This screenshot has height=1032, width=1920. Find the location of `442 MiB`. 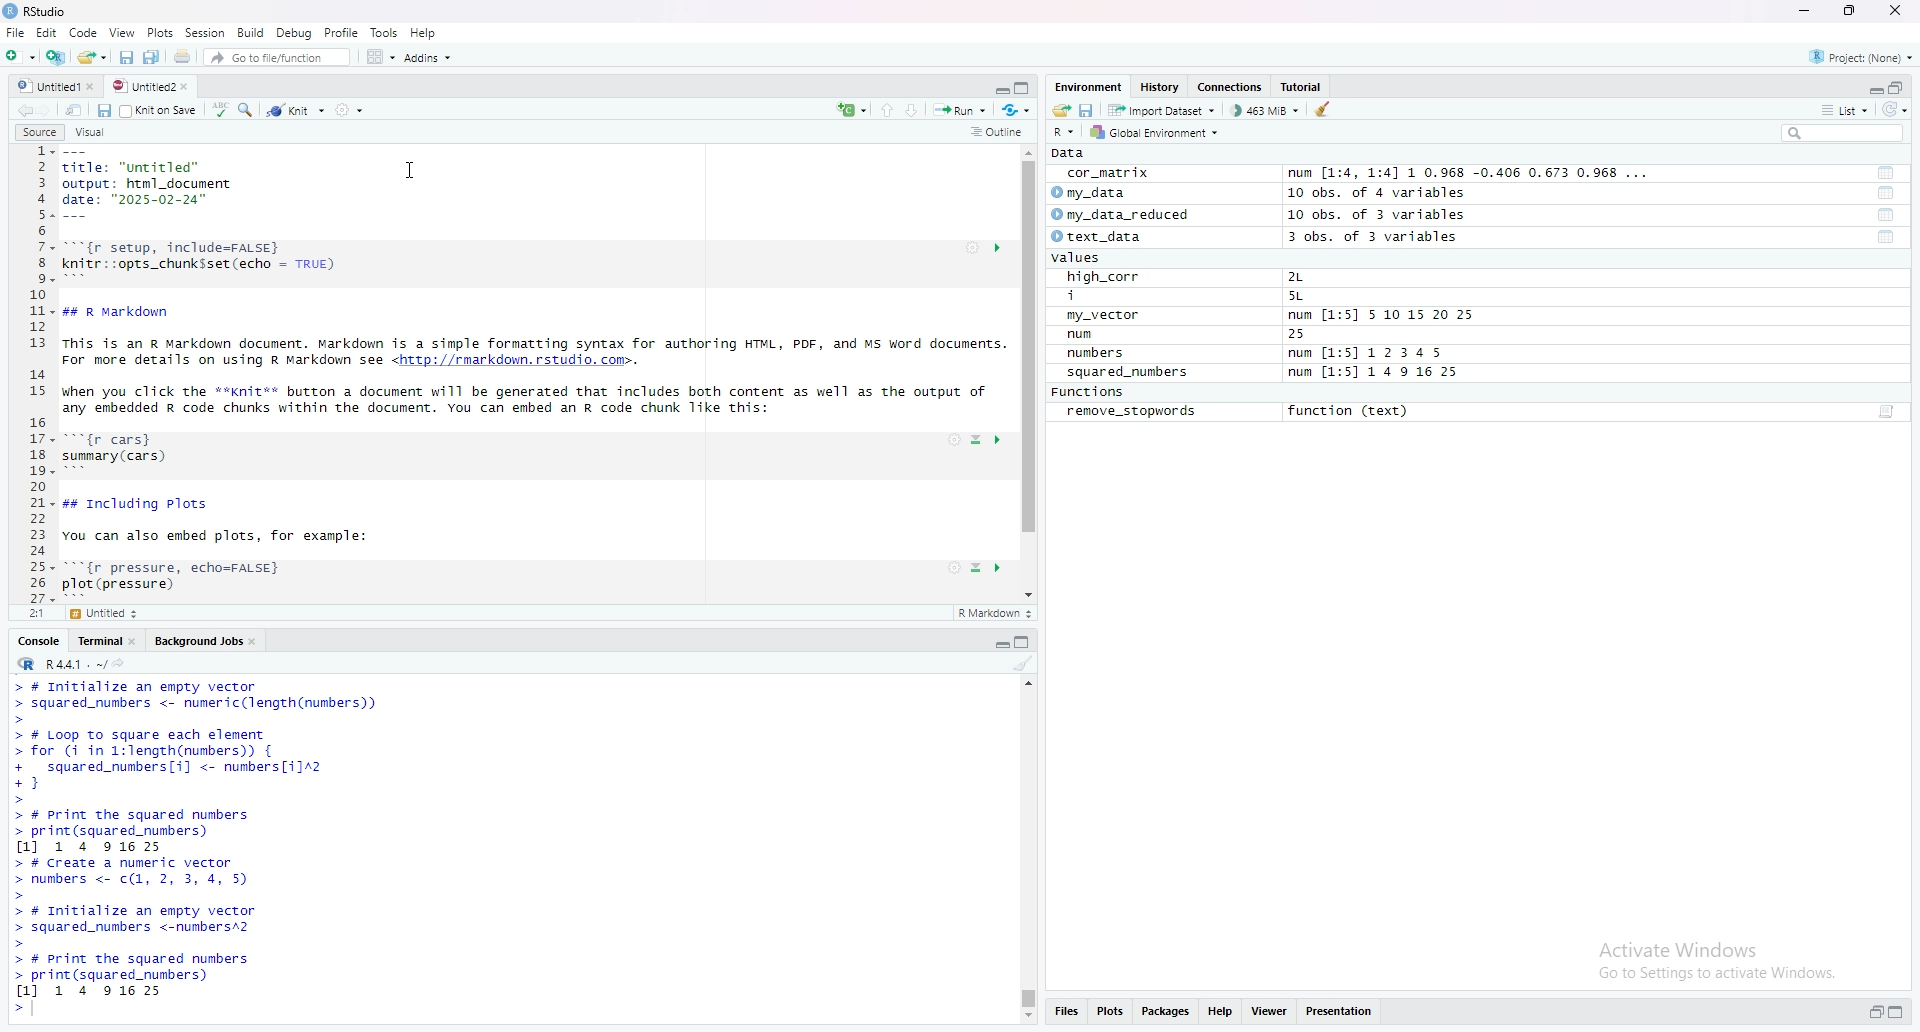

442 MiB is located at coordinates (1269, 111).